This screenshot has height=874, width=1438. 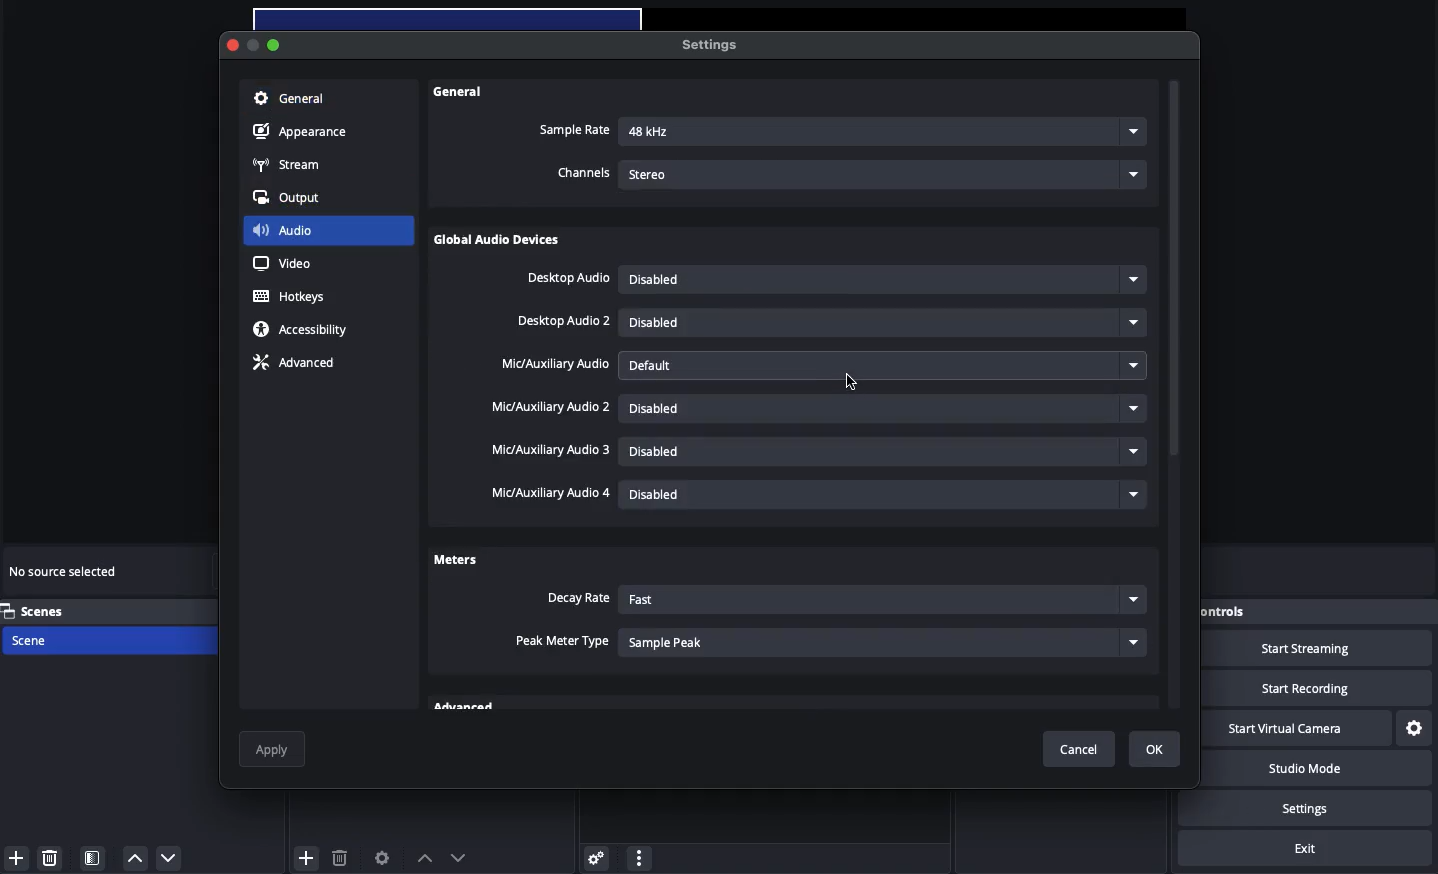 I want to click on Default, so click(x=886, y=365).